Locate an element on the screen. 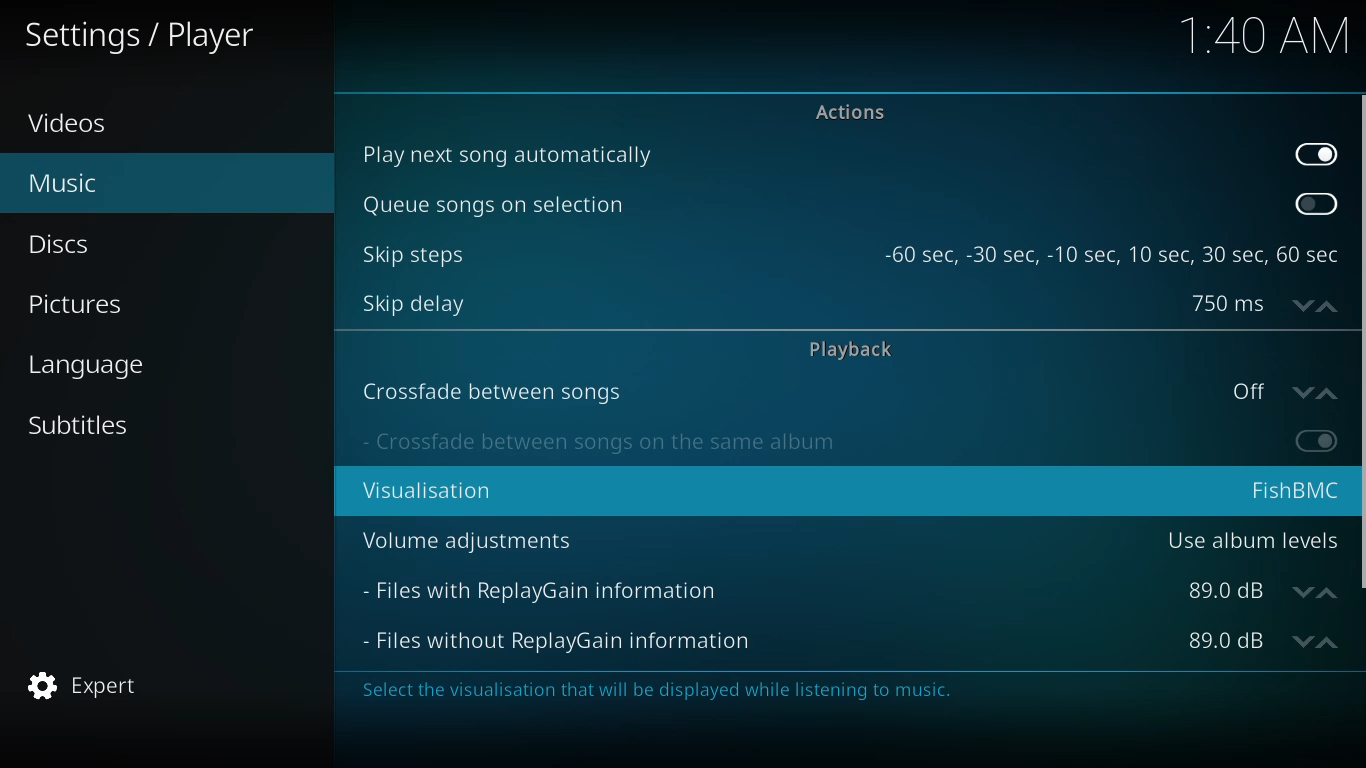  info is located at coordinates (643, 691).